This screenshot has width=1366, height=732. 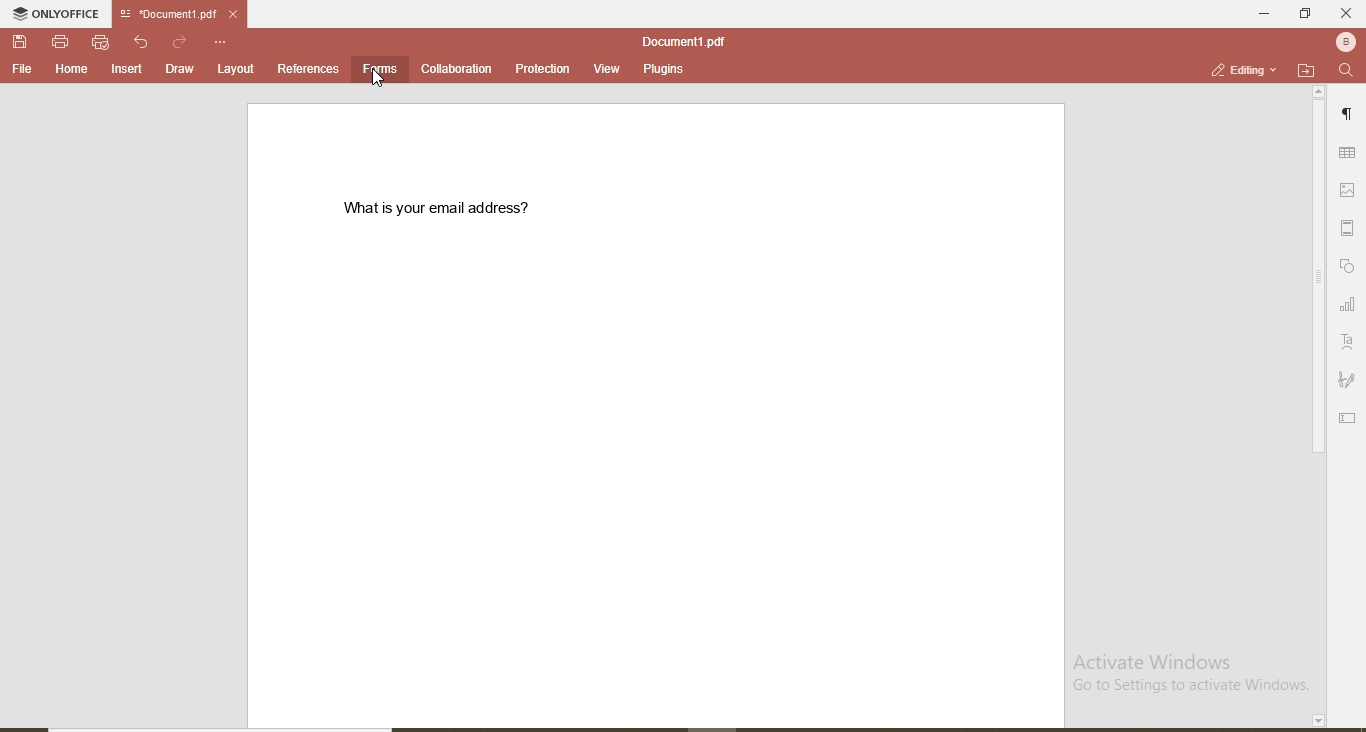 What do you see at coordinates (1346, 13) in the screenshot?
I see `close` at bounding box center [1346, 13].